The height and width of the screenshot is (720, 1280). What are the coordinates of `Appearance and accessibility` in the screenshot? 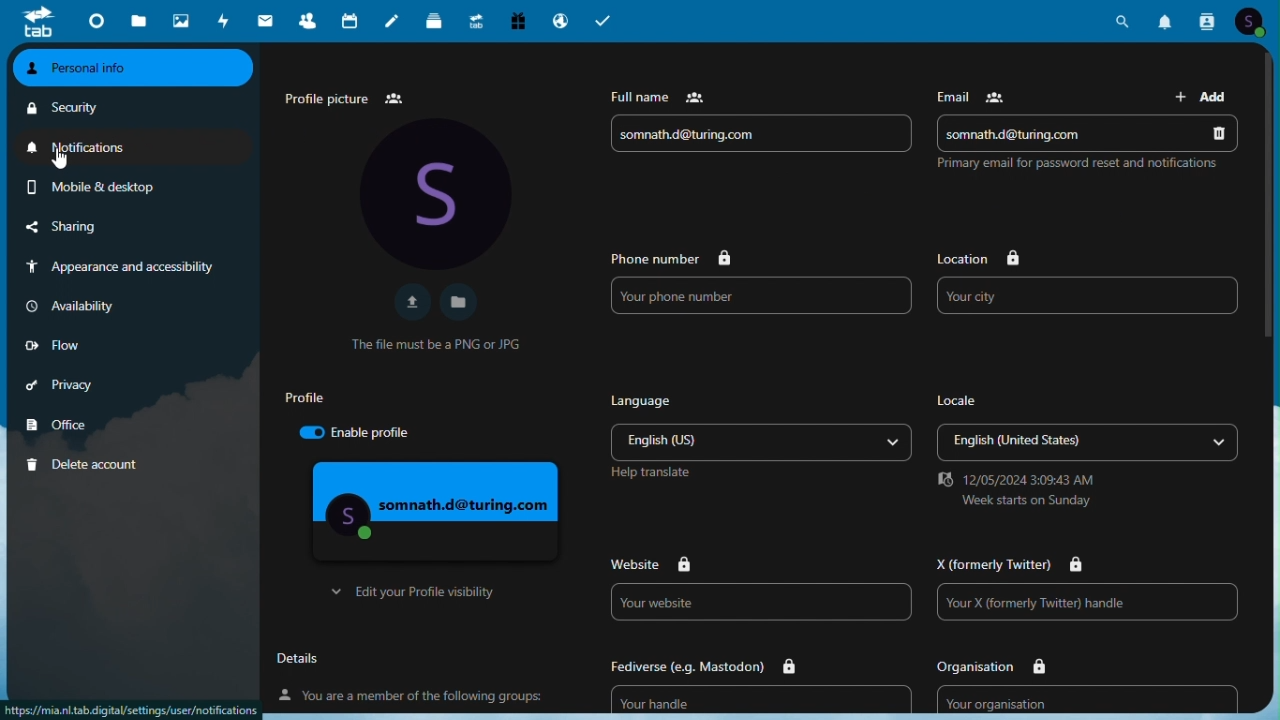 It's located at (124, 268).